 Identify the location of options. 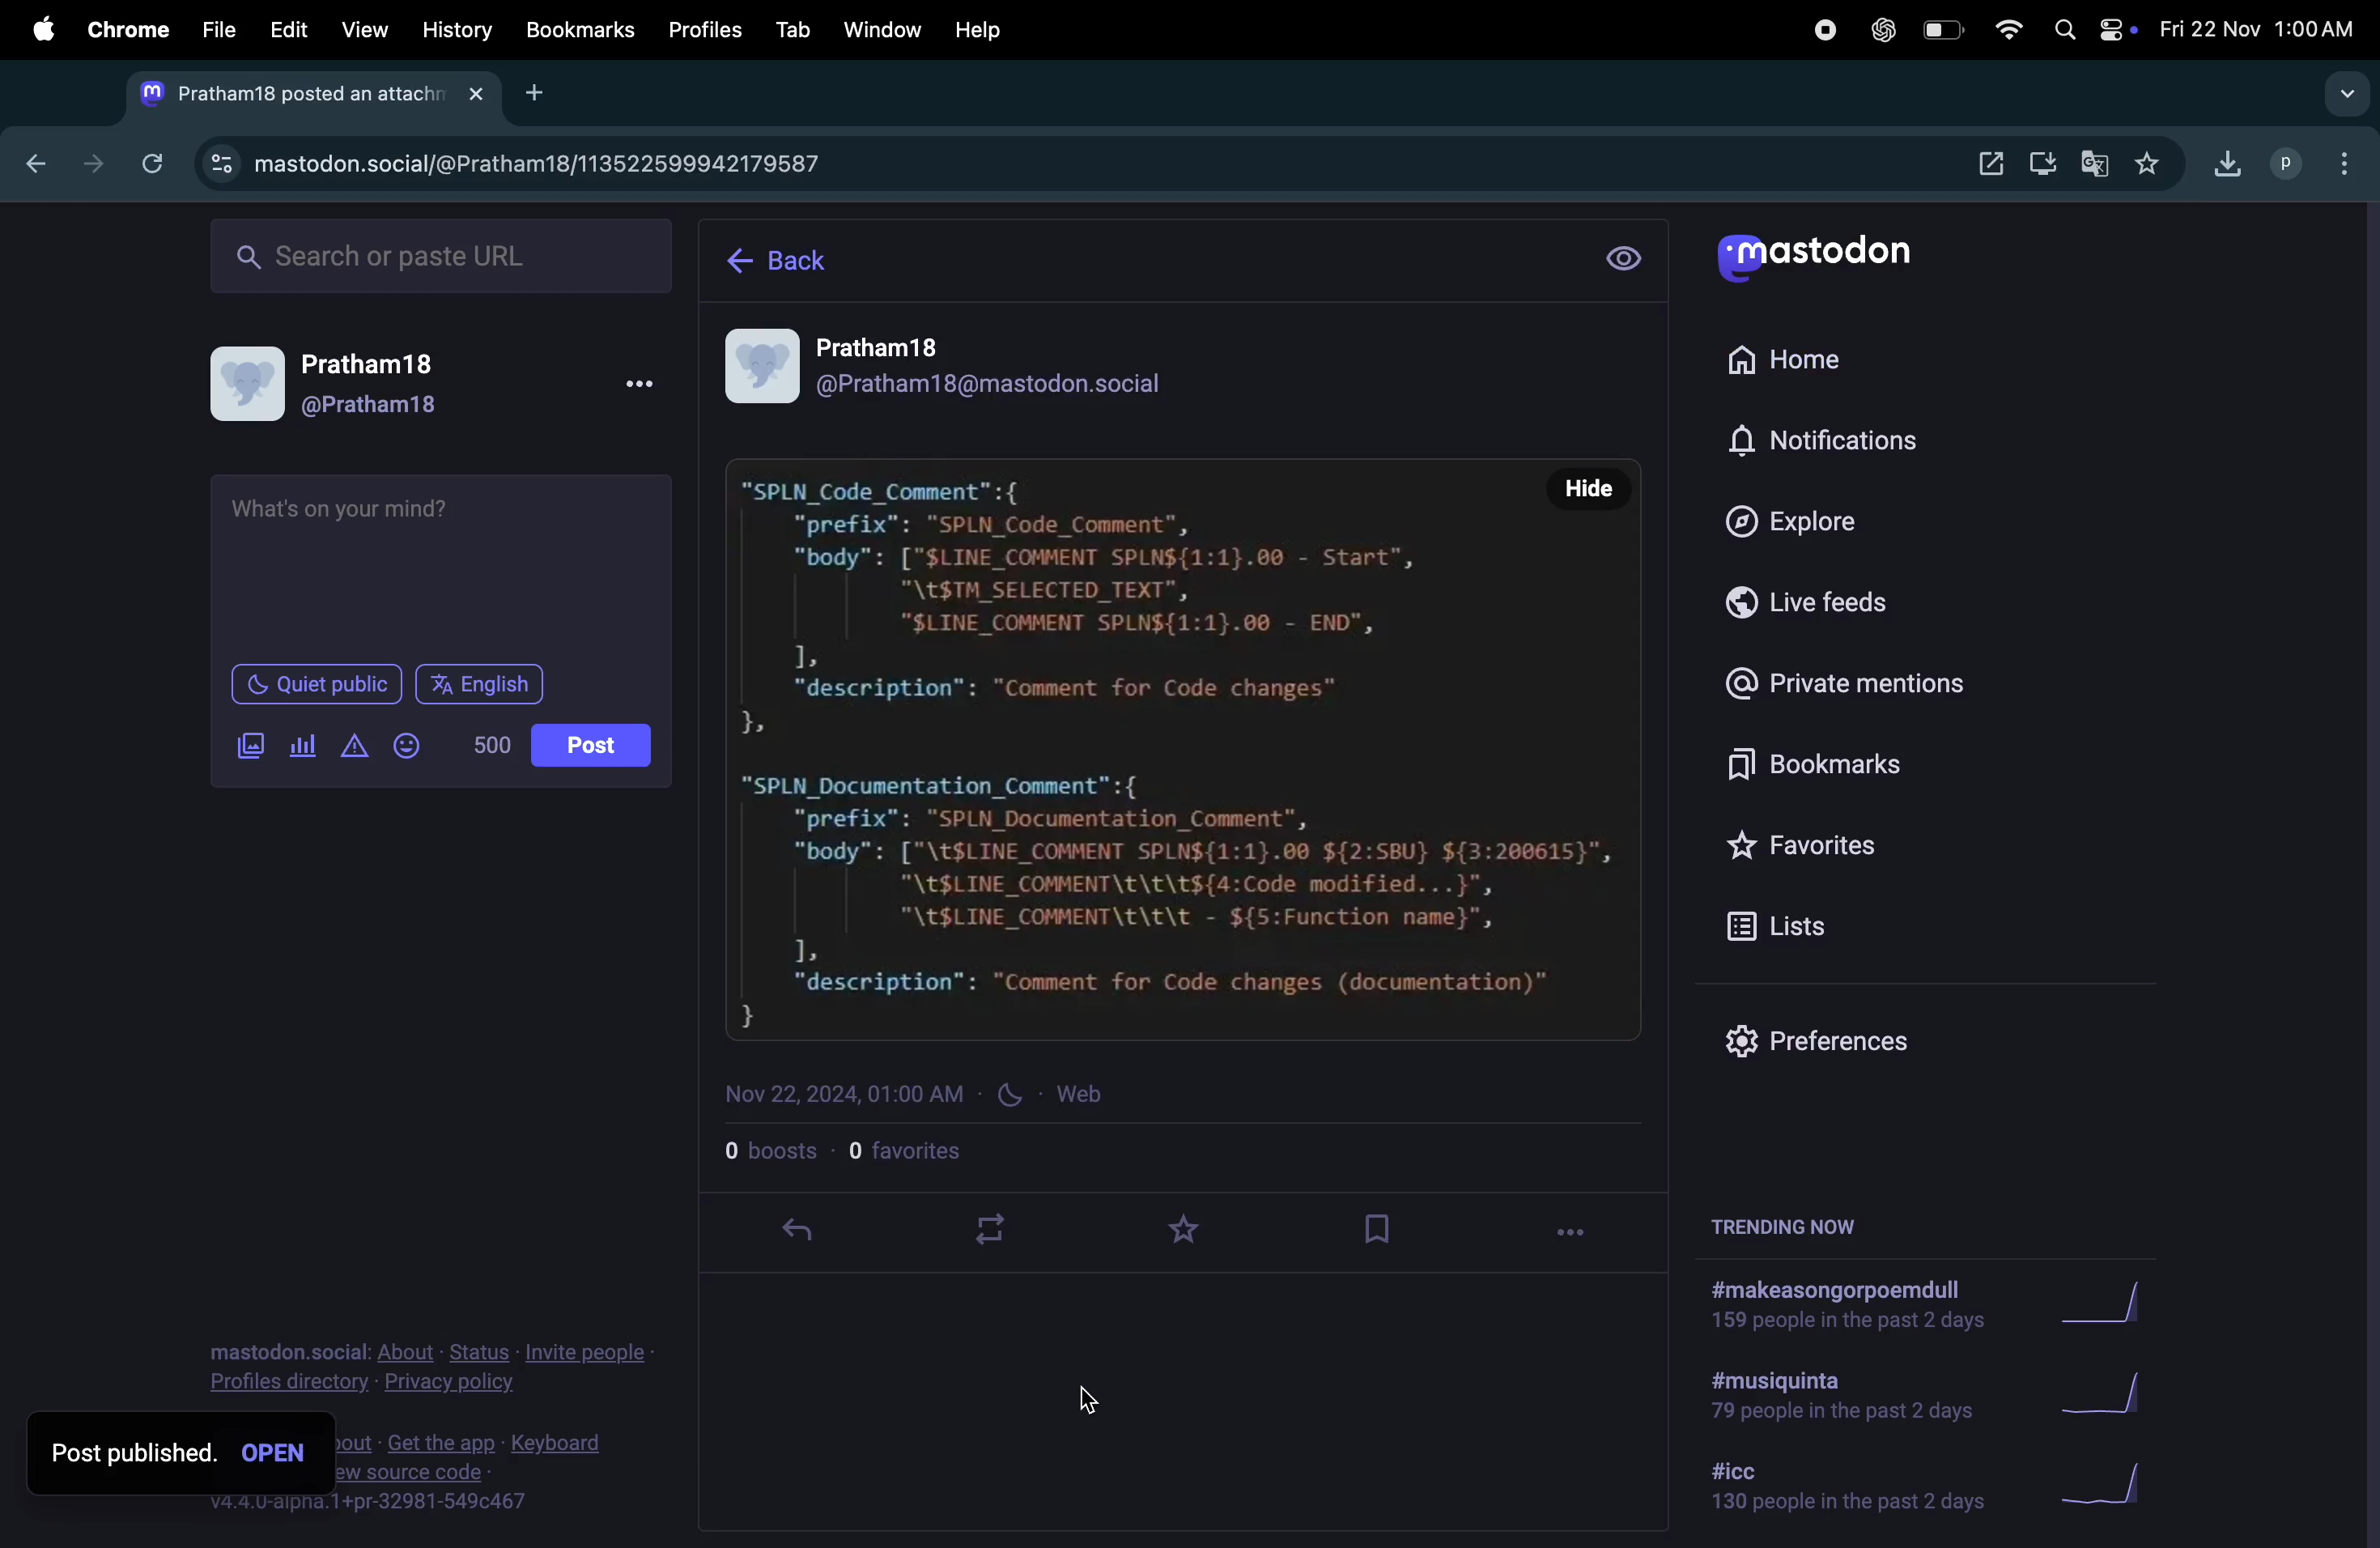
(1585, 1230).